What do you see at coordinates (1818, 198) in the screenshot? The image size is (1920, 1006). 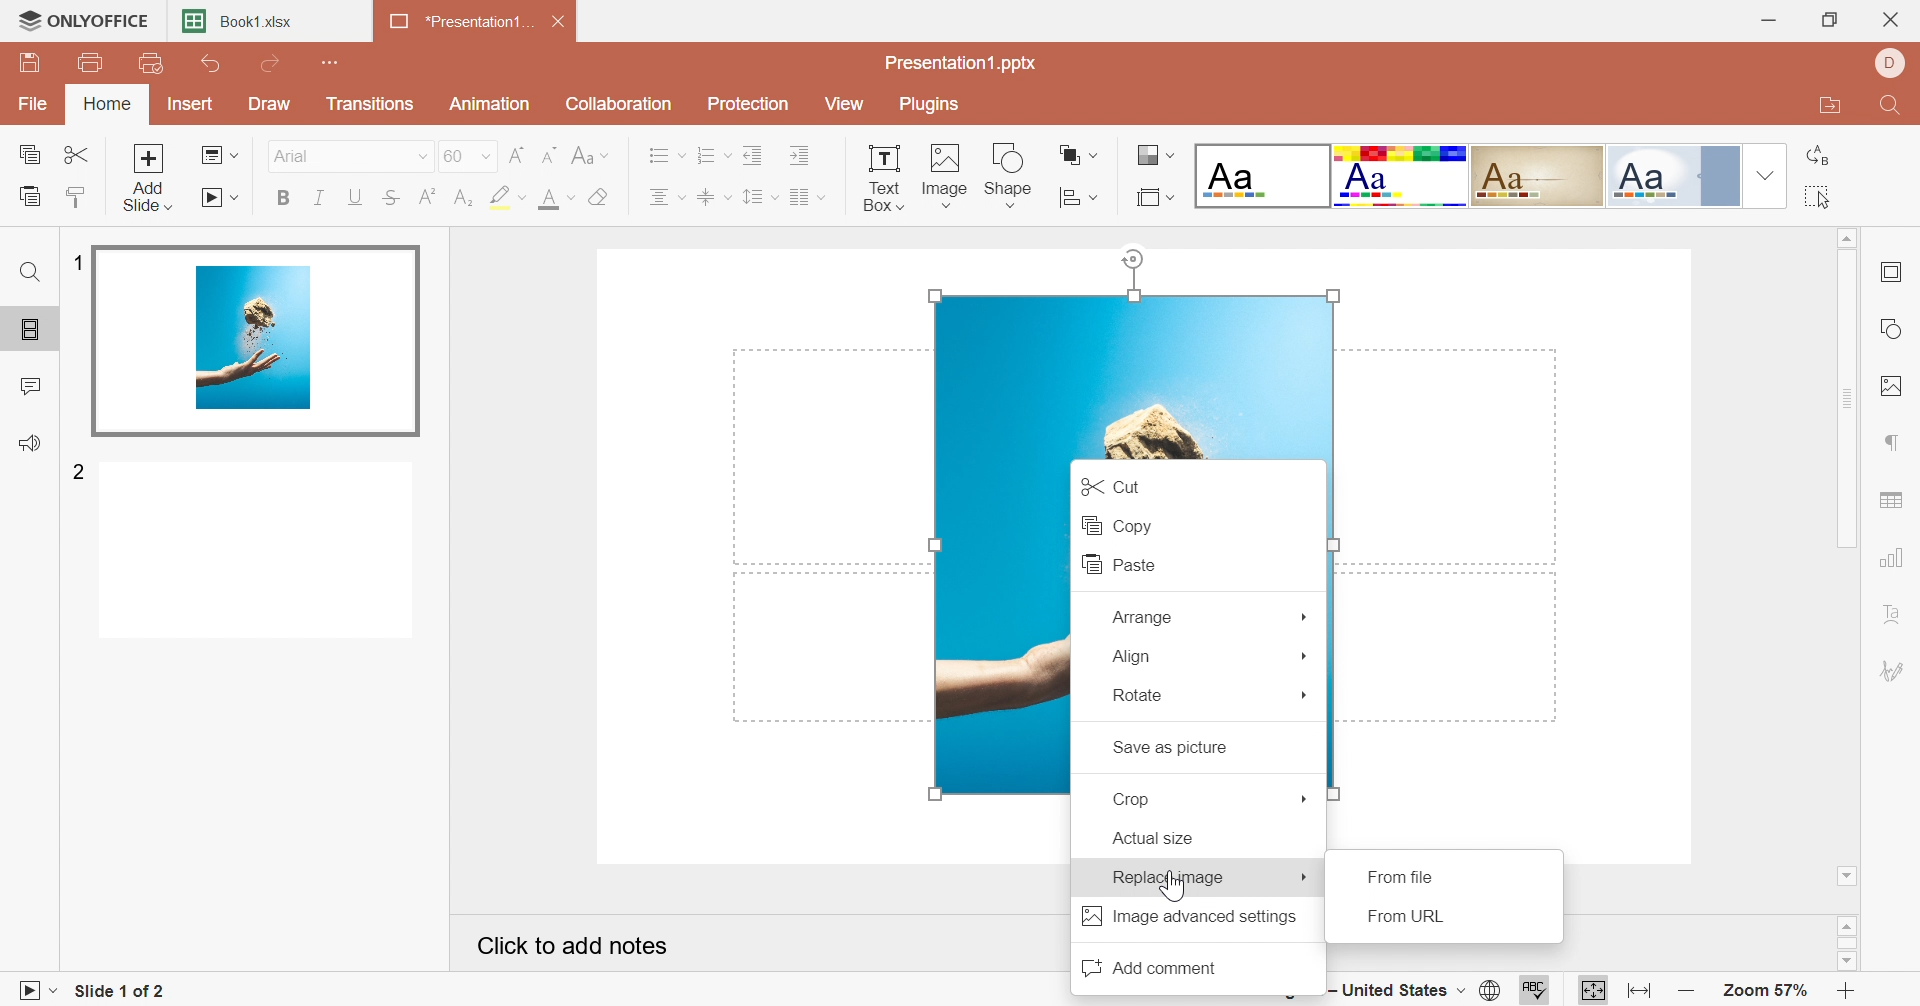 I see `Select All` at bounding box center [1818, 198].